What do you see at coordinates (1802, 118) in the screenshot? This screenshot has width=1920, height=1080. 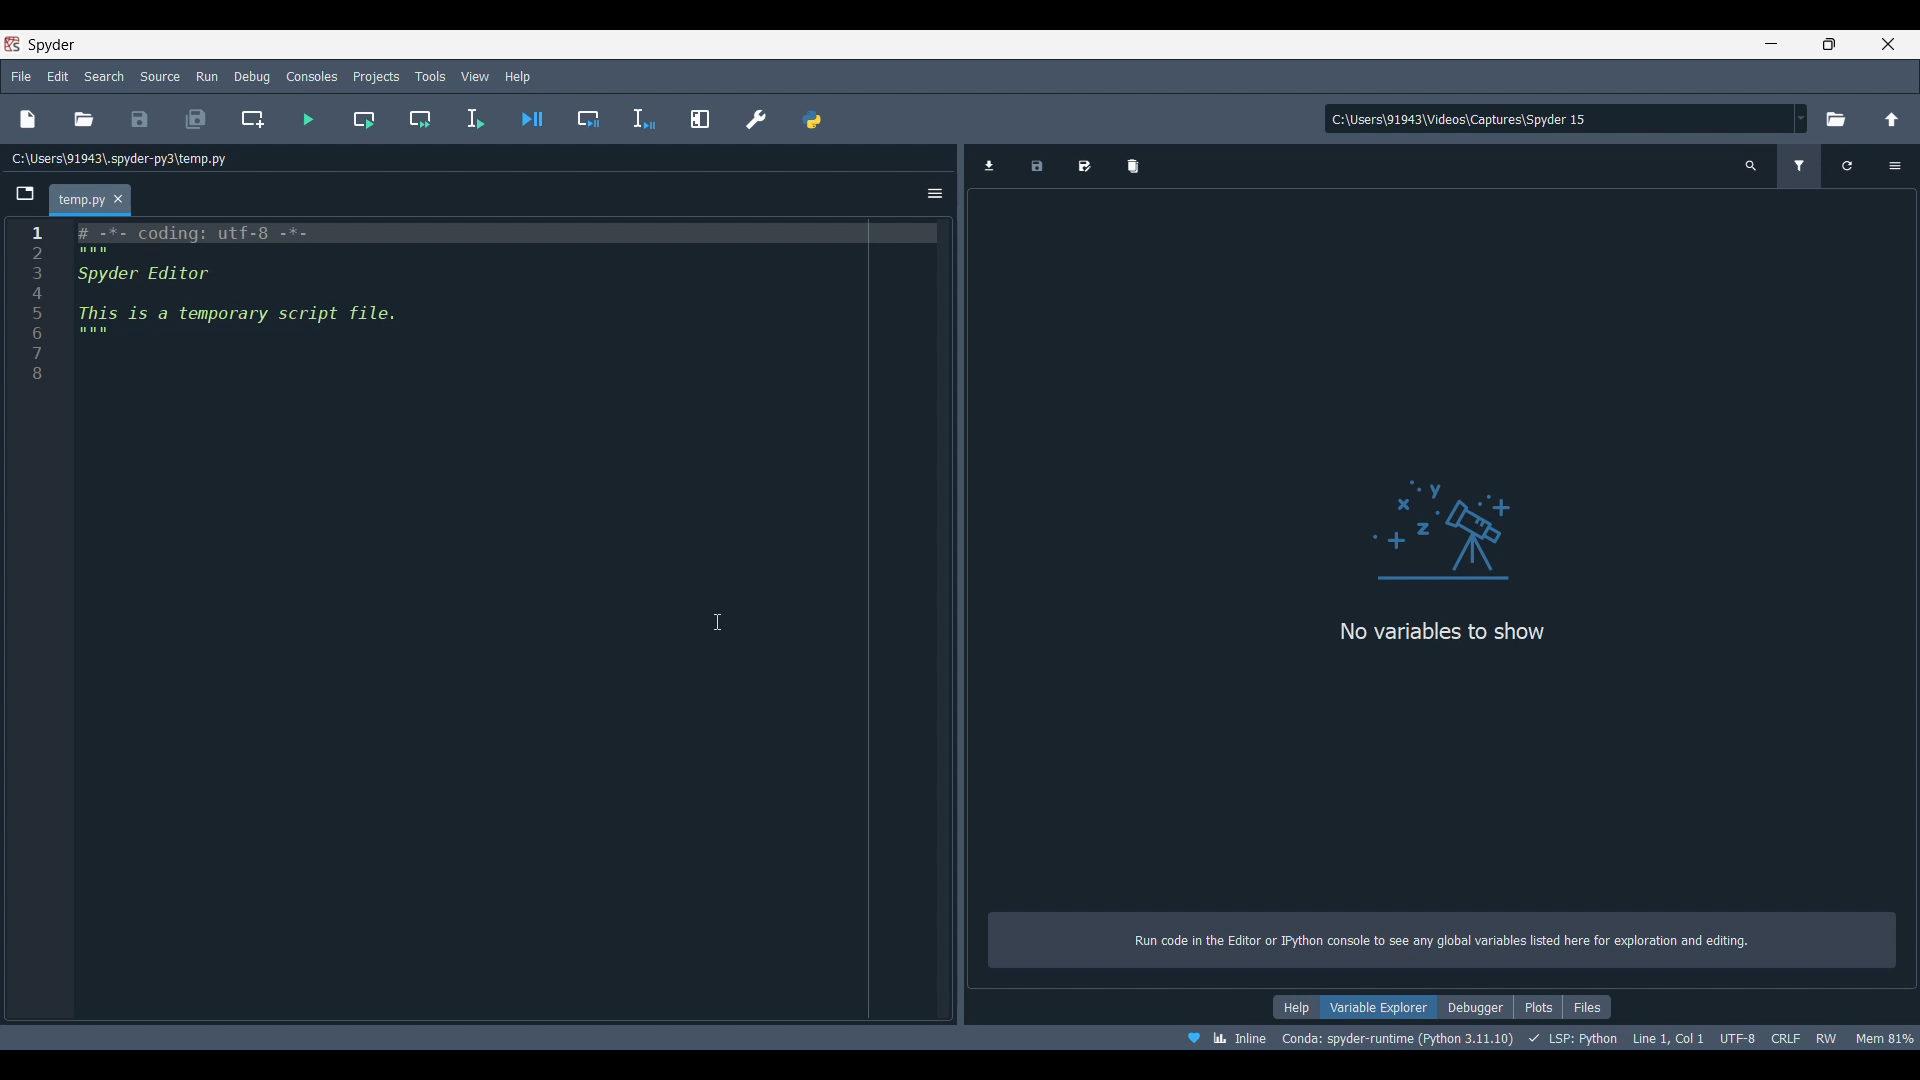 I see `Options for location` at bounding box center [1802, 118].